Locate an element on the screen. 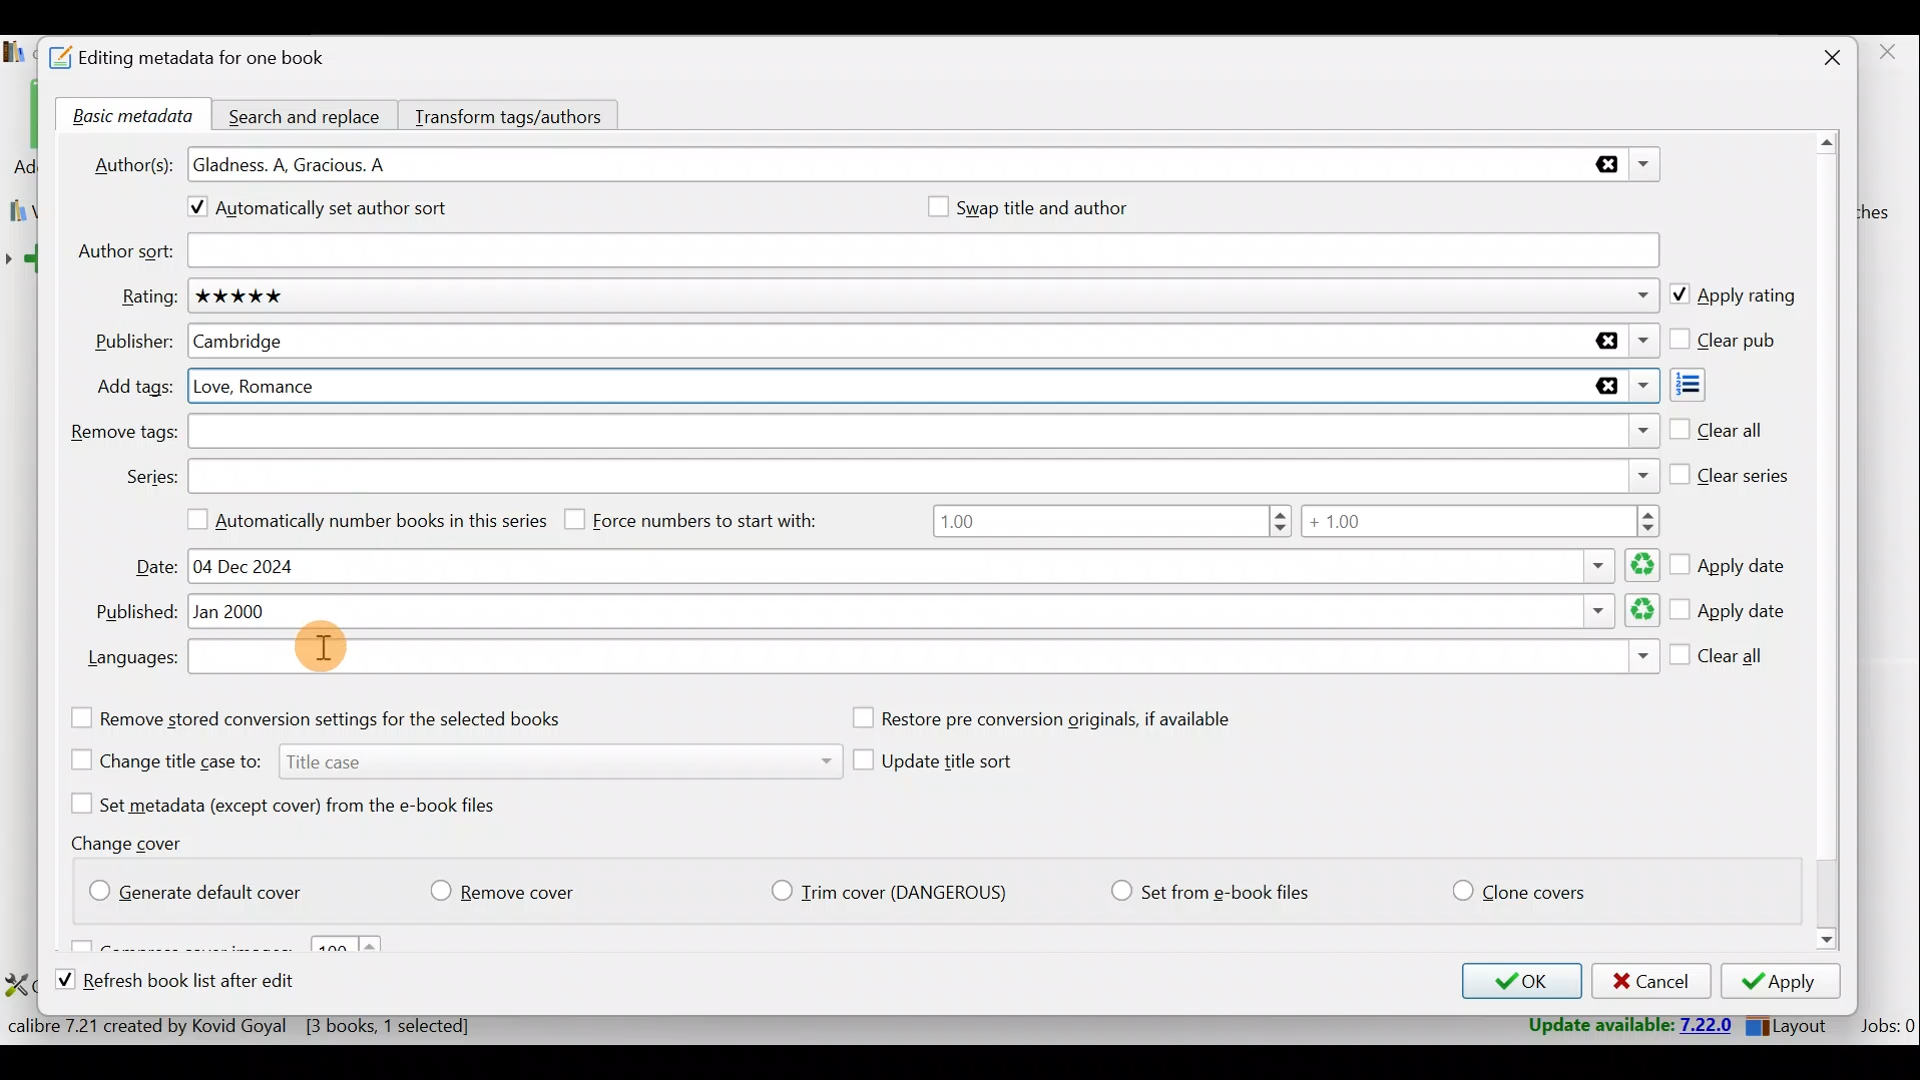 The image size is (1920, 1080). Apply is located at coordinates (1787, 984).